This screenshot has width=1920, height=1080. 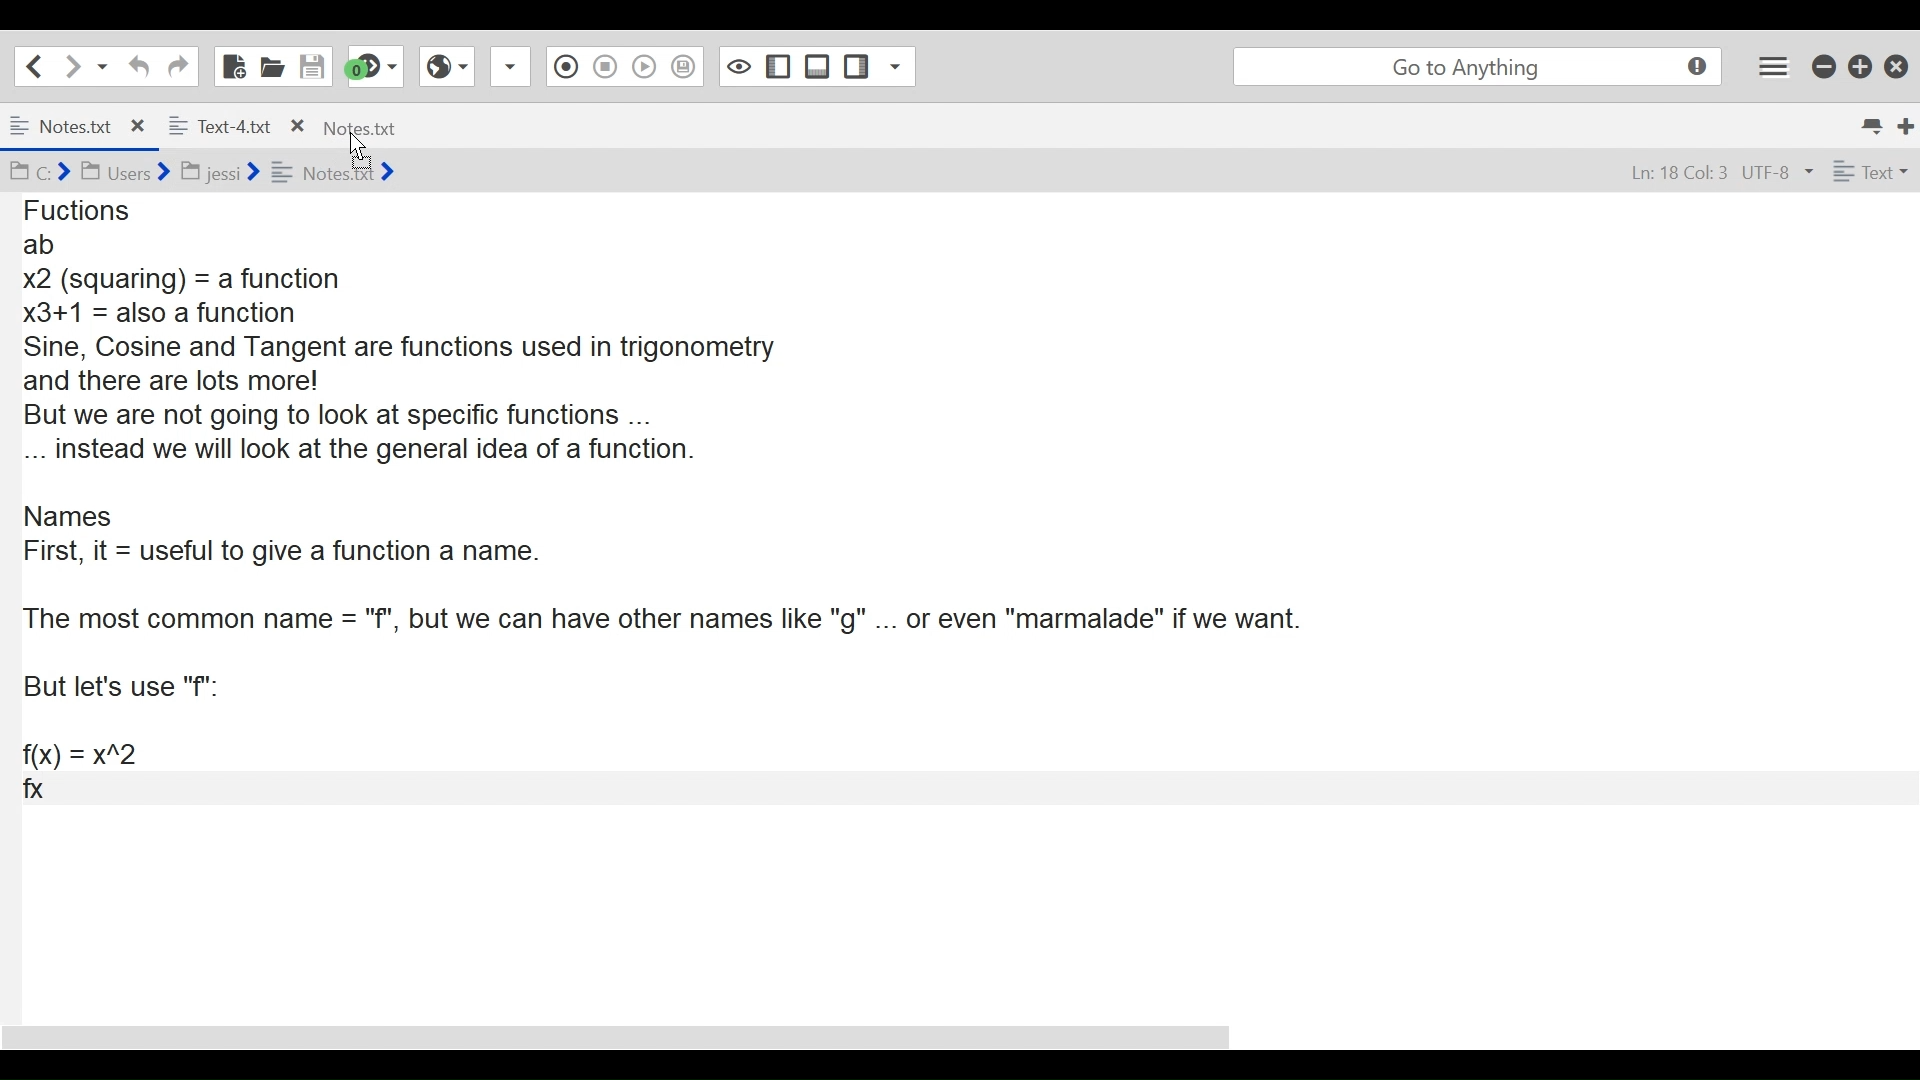 I want to click on horizontal scroll bar, so click(x=639, y=1029).